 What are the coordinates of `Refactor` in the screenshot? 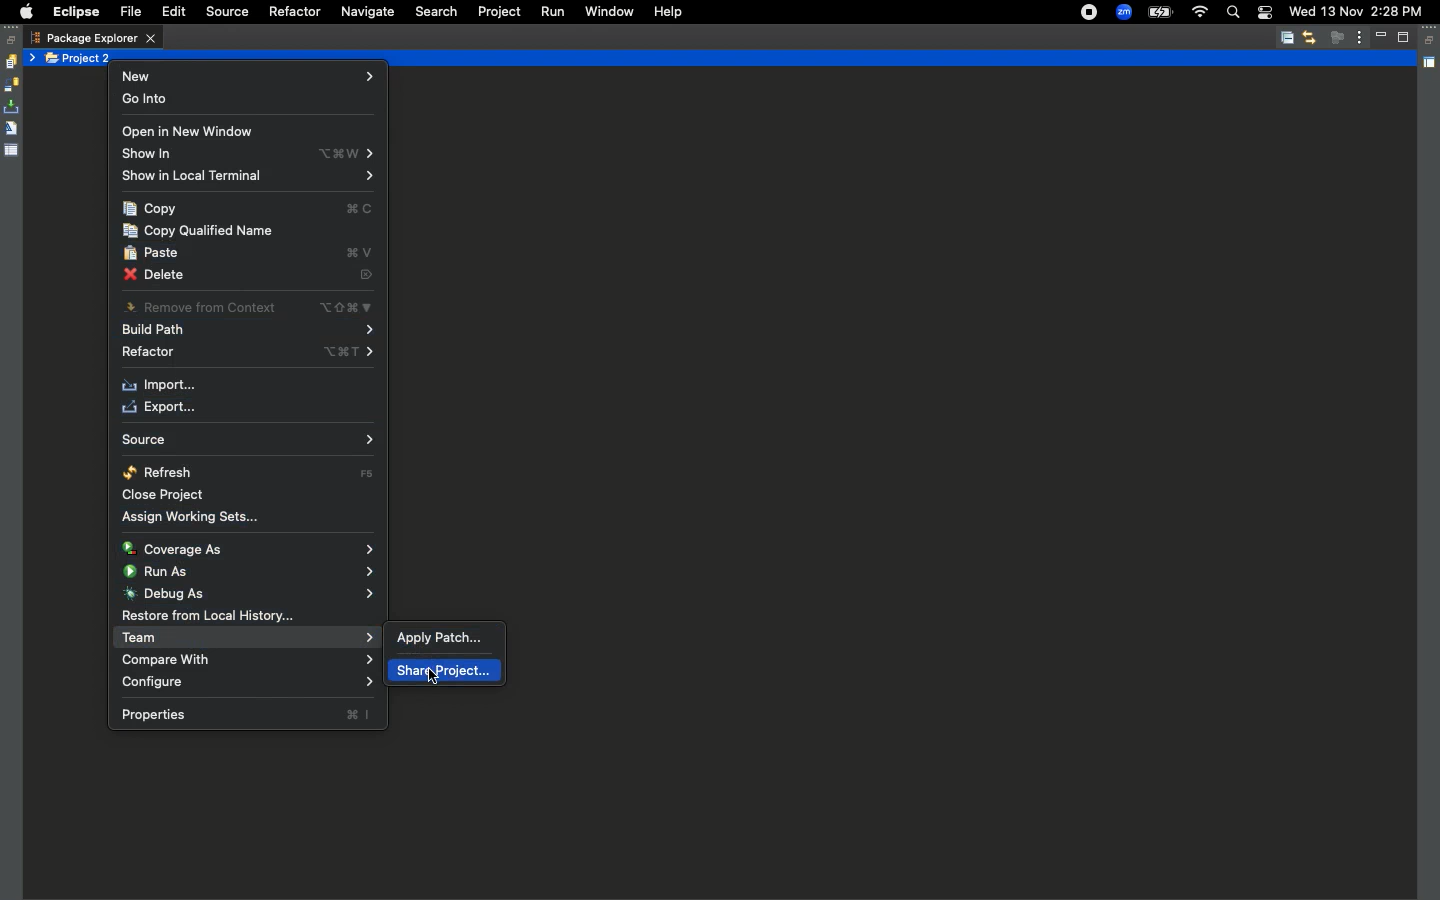 It's located at (293, 12).